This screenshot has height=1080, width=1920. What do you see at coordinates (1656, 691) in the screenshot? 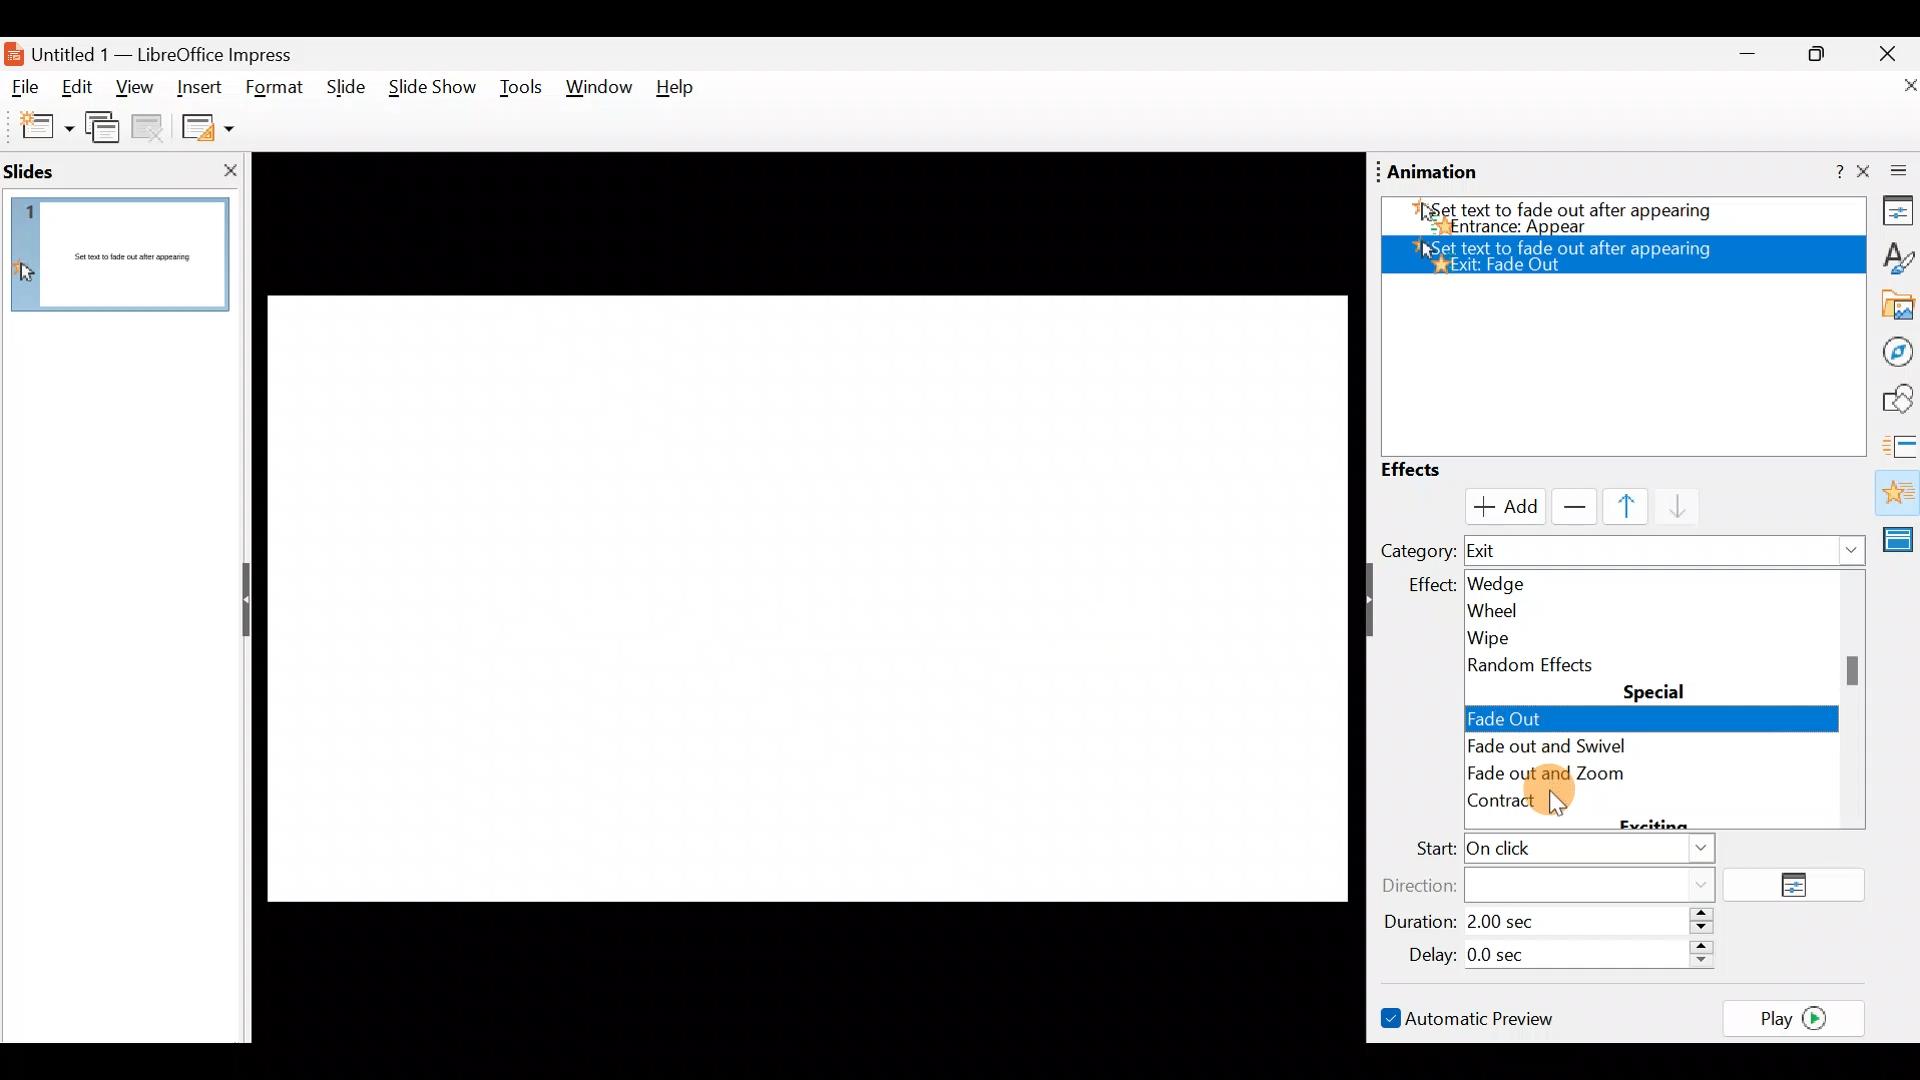
I see `special` at bounding box center [1656, 691].